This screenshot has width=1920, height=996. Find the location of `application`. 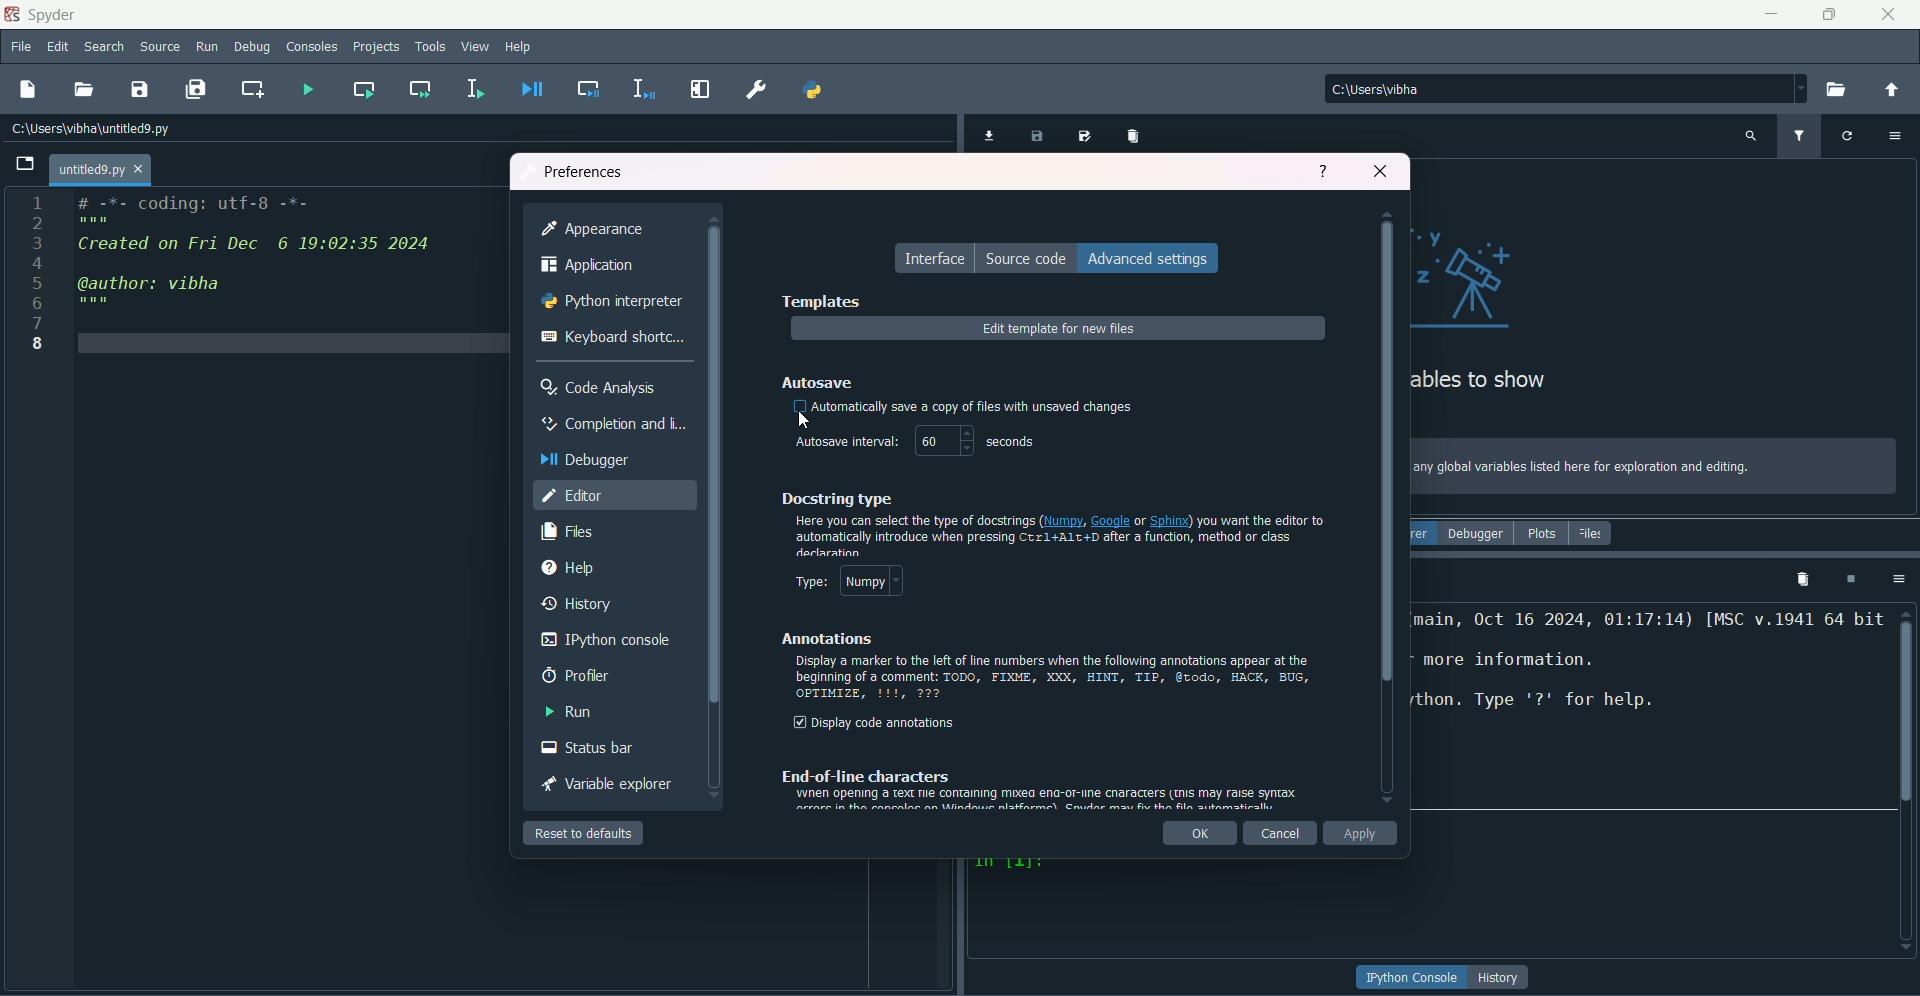

application is located at coordinates (589, 265).